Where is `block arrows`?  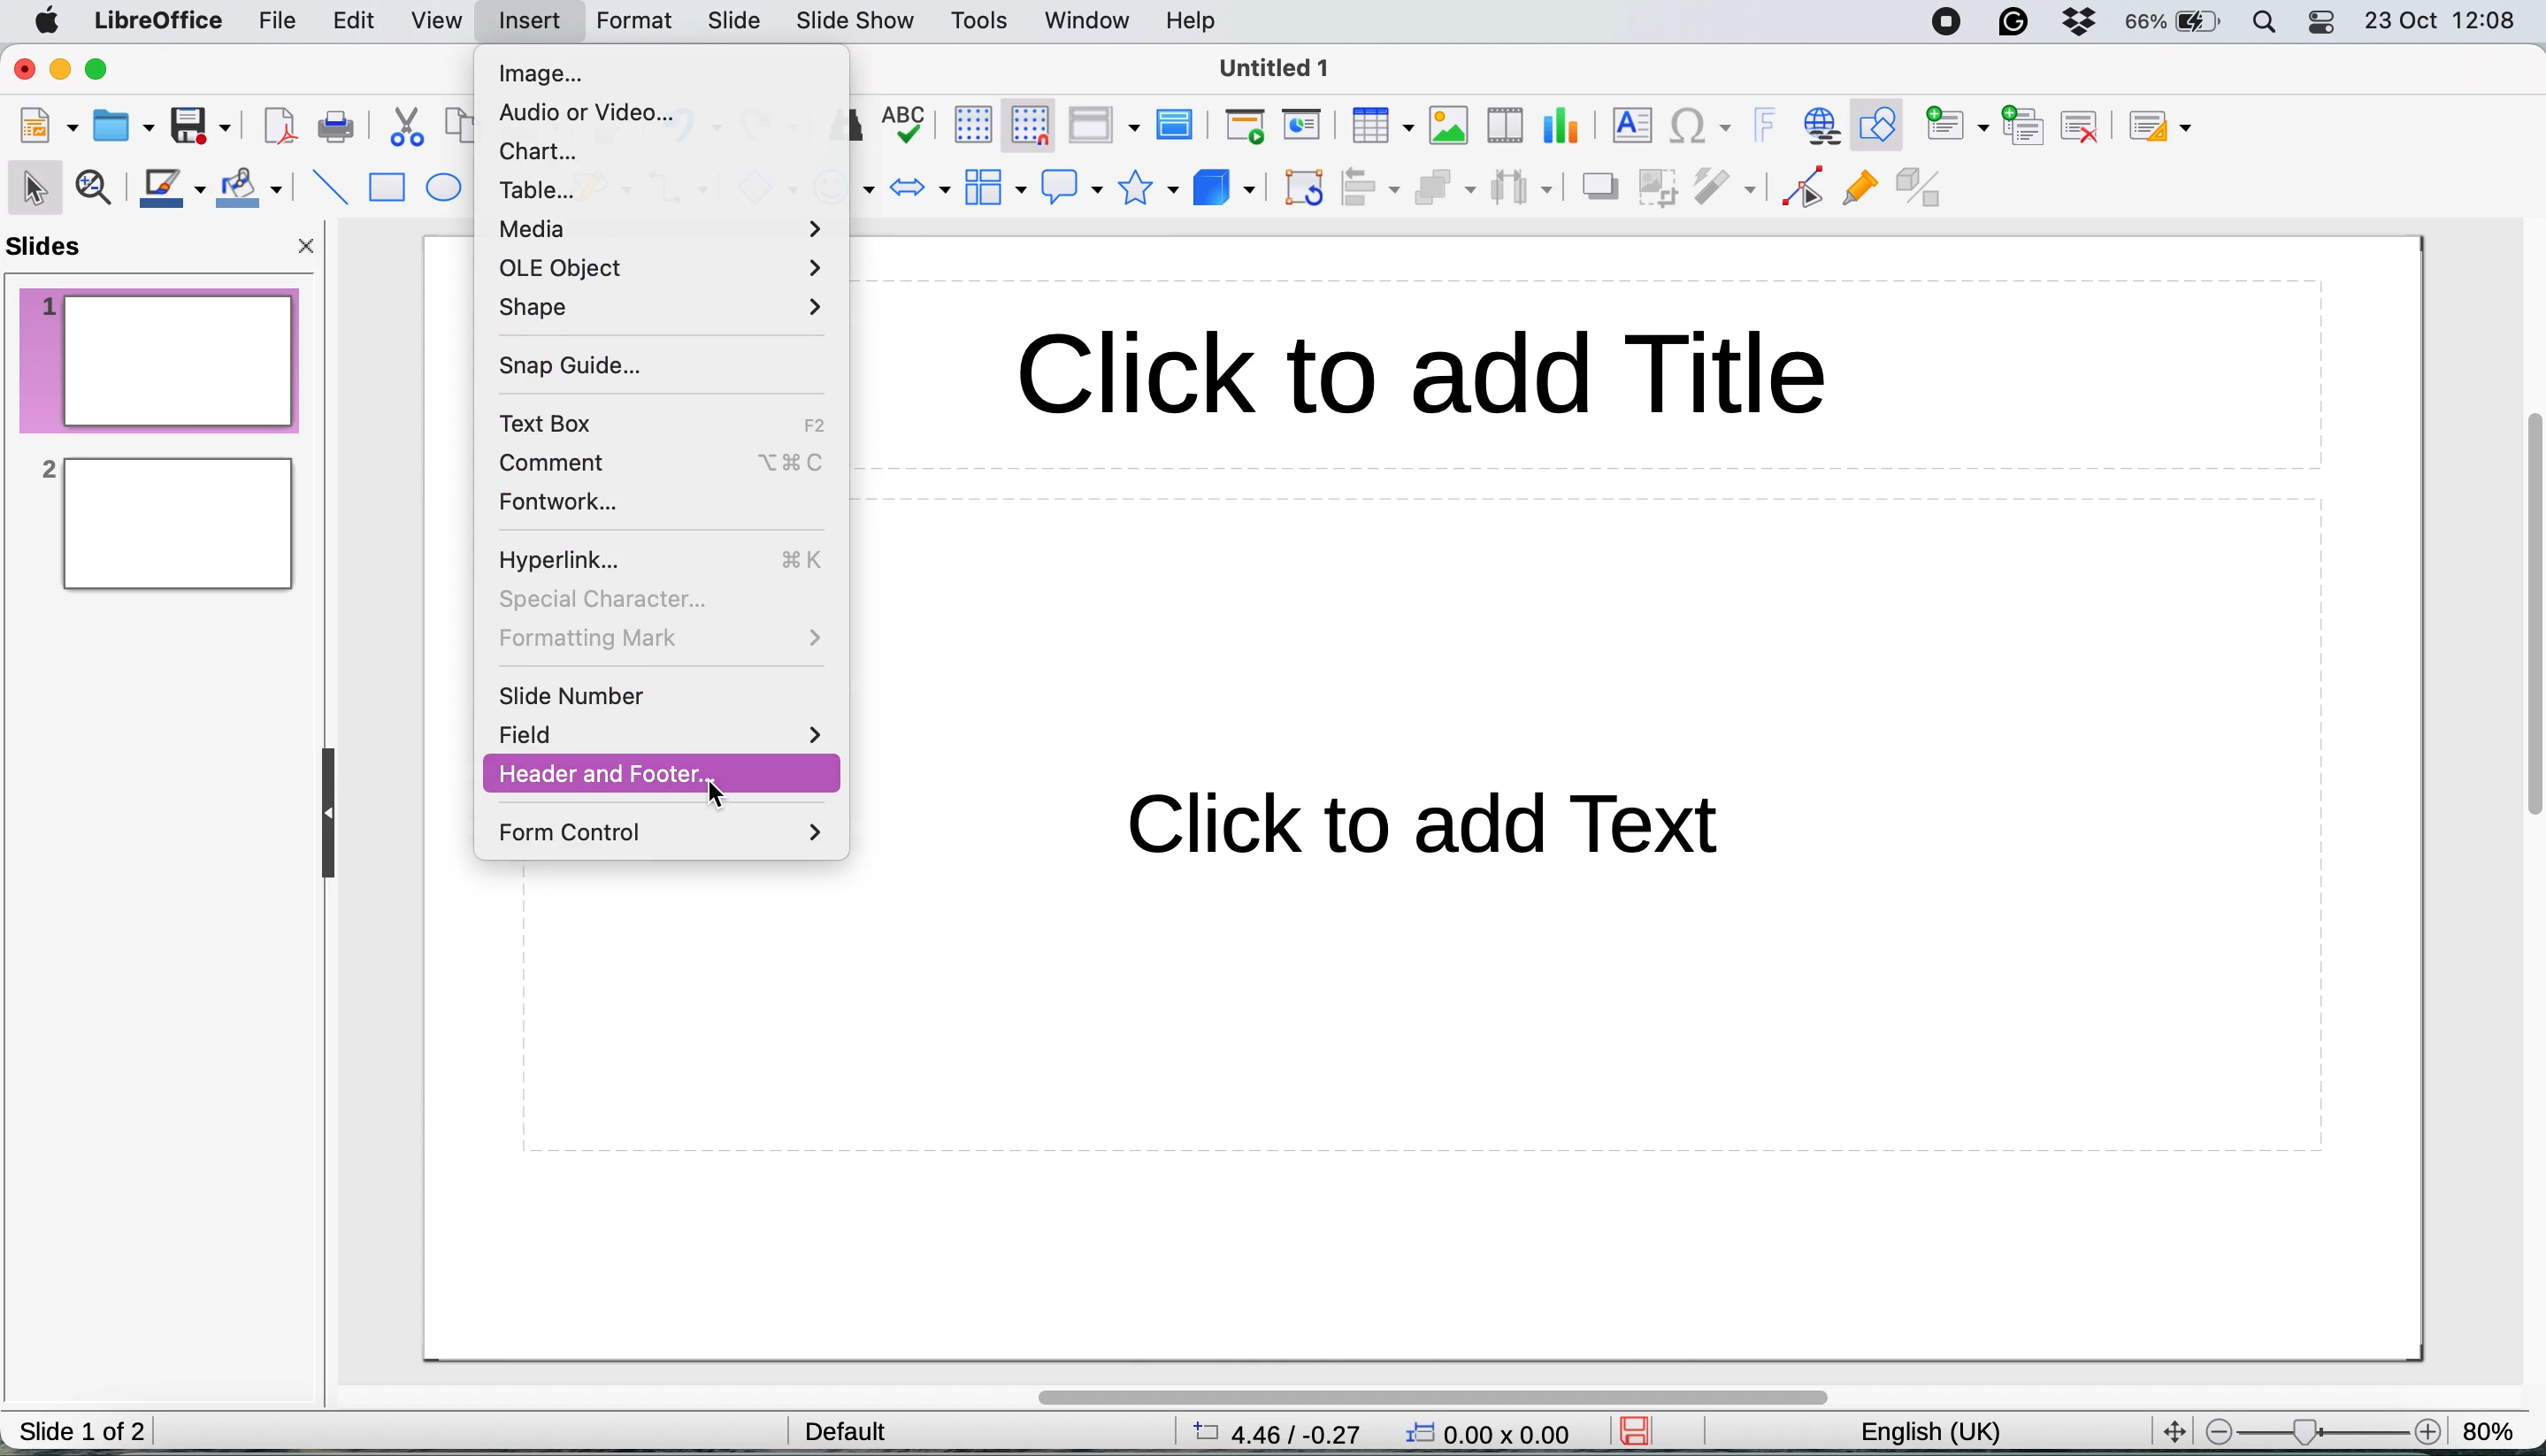
block arrows is located at coordinates (920, 191).